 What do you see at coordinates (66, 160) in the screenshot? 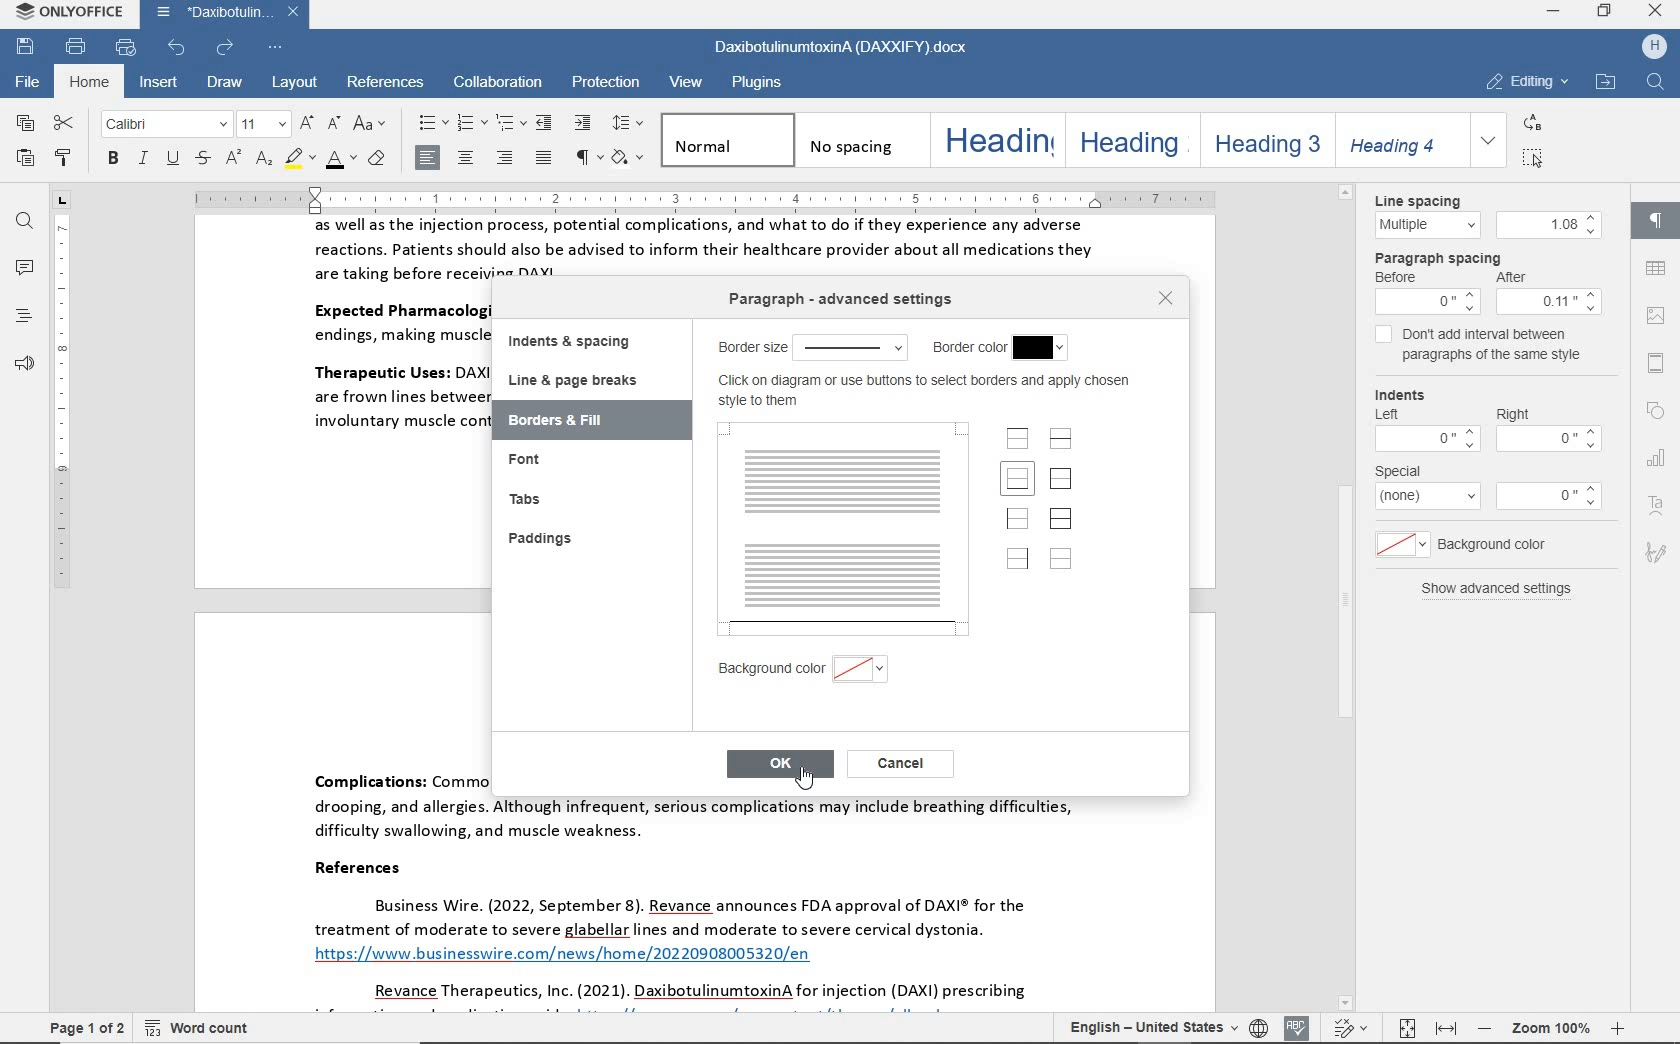
I see `copy style` at bounding box center [66, 160].